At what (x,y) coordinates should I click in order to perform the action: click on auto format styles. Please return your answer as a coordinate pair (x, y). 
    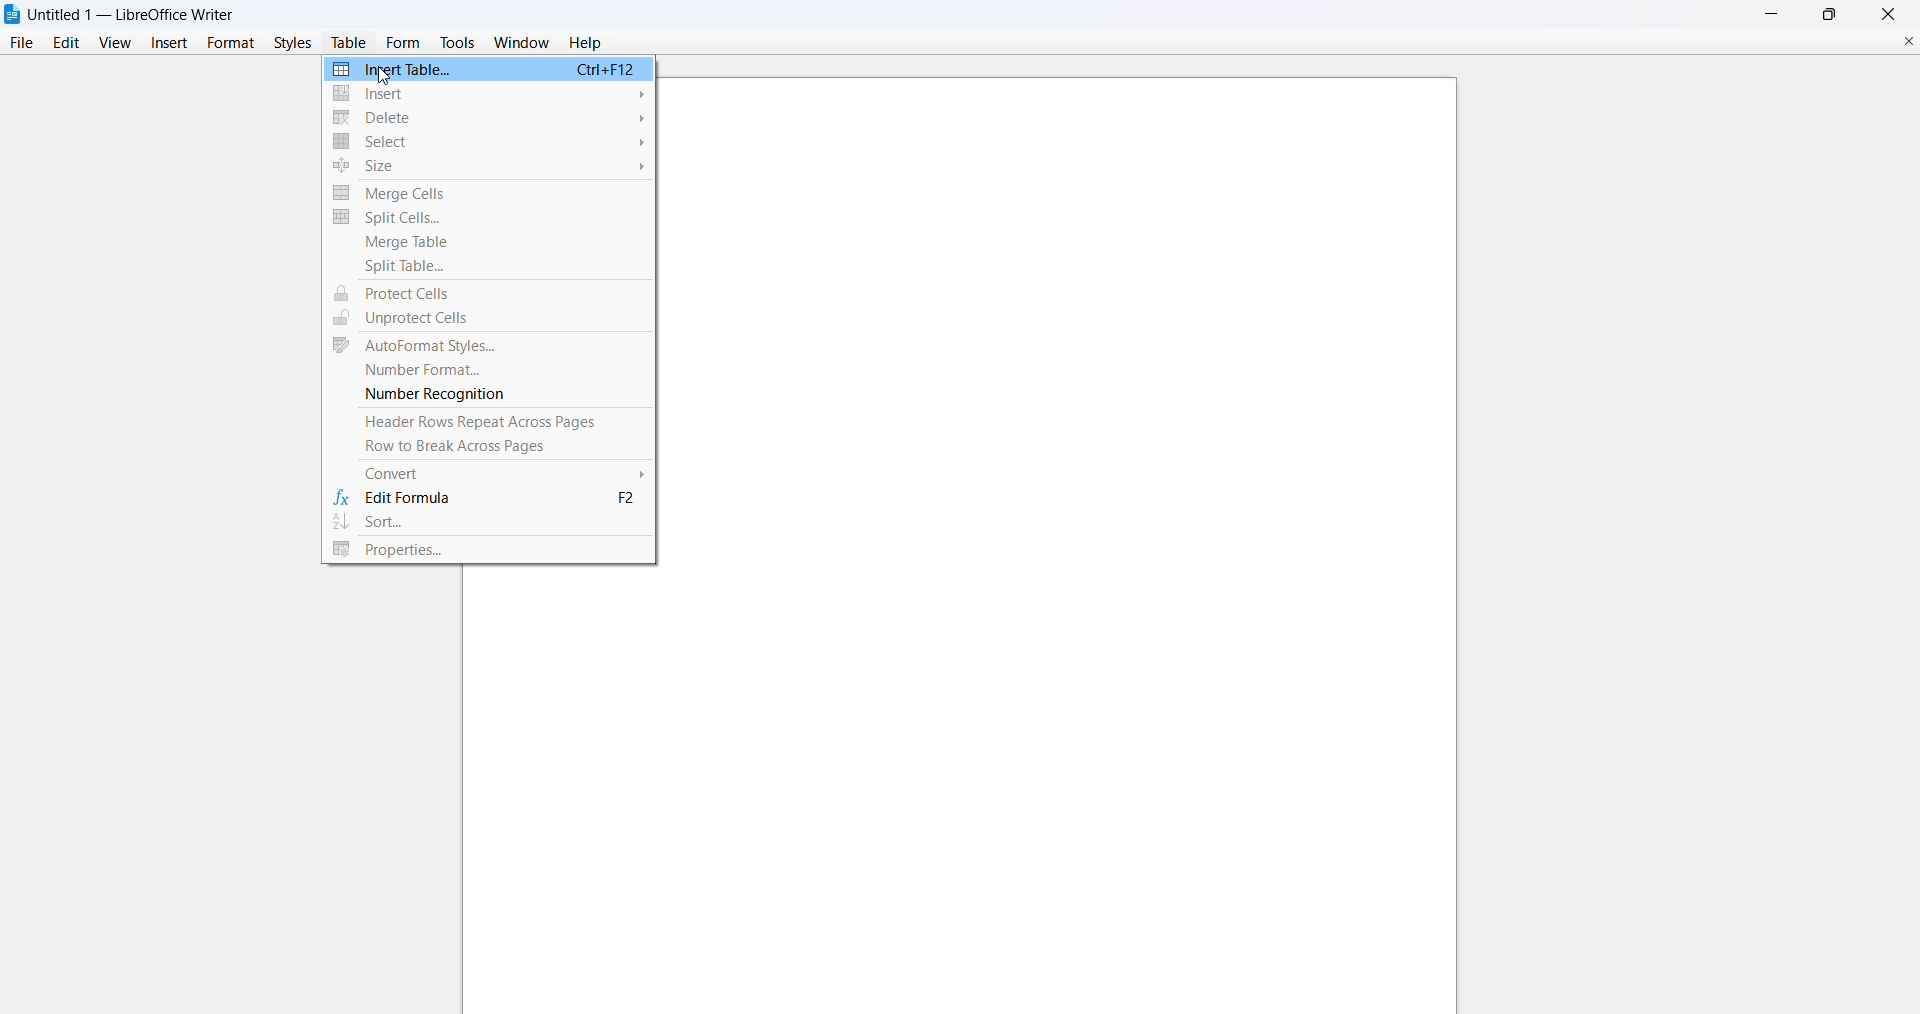
    Looking at the image, I should click on (486, 347).